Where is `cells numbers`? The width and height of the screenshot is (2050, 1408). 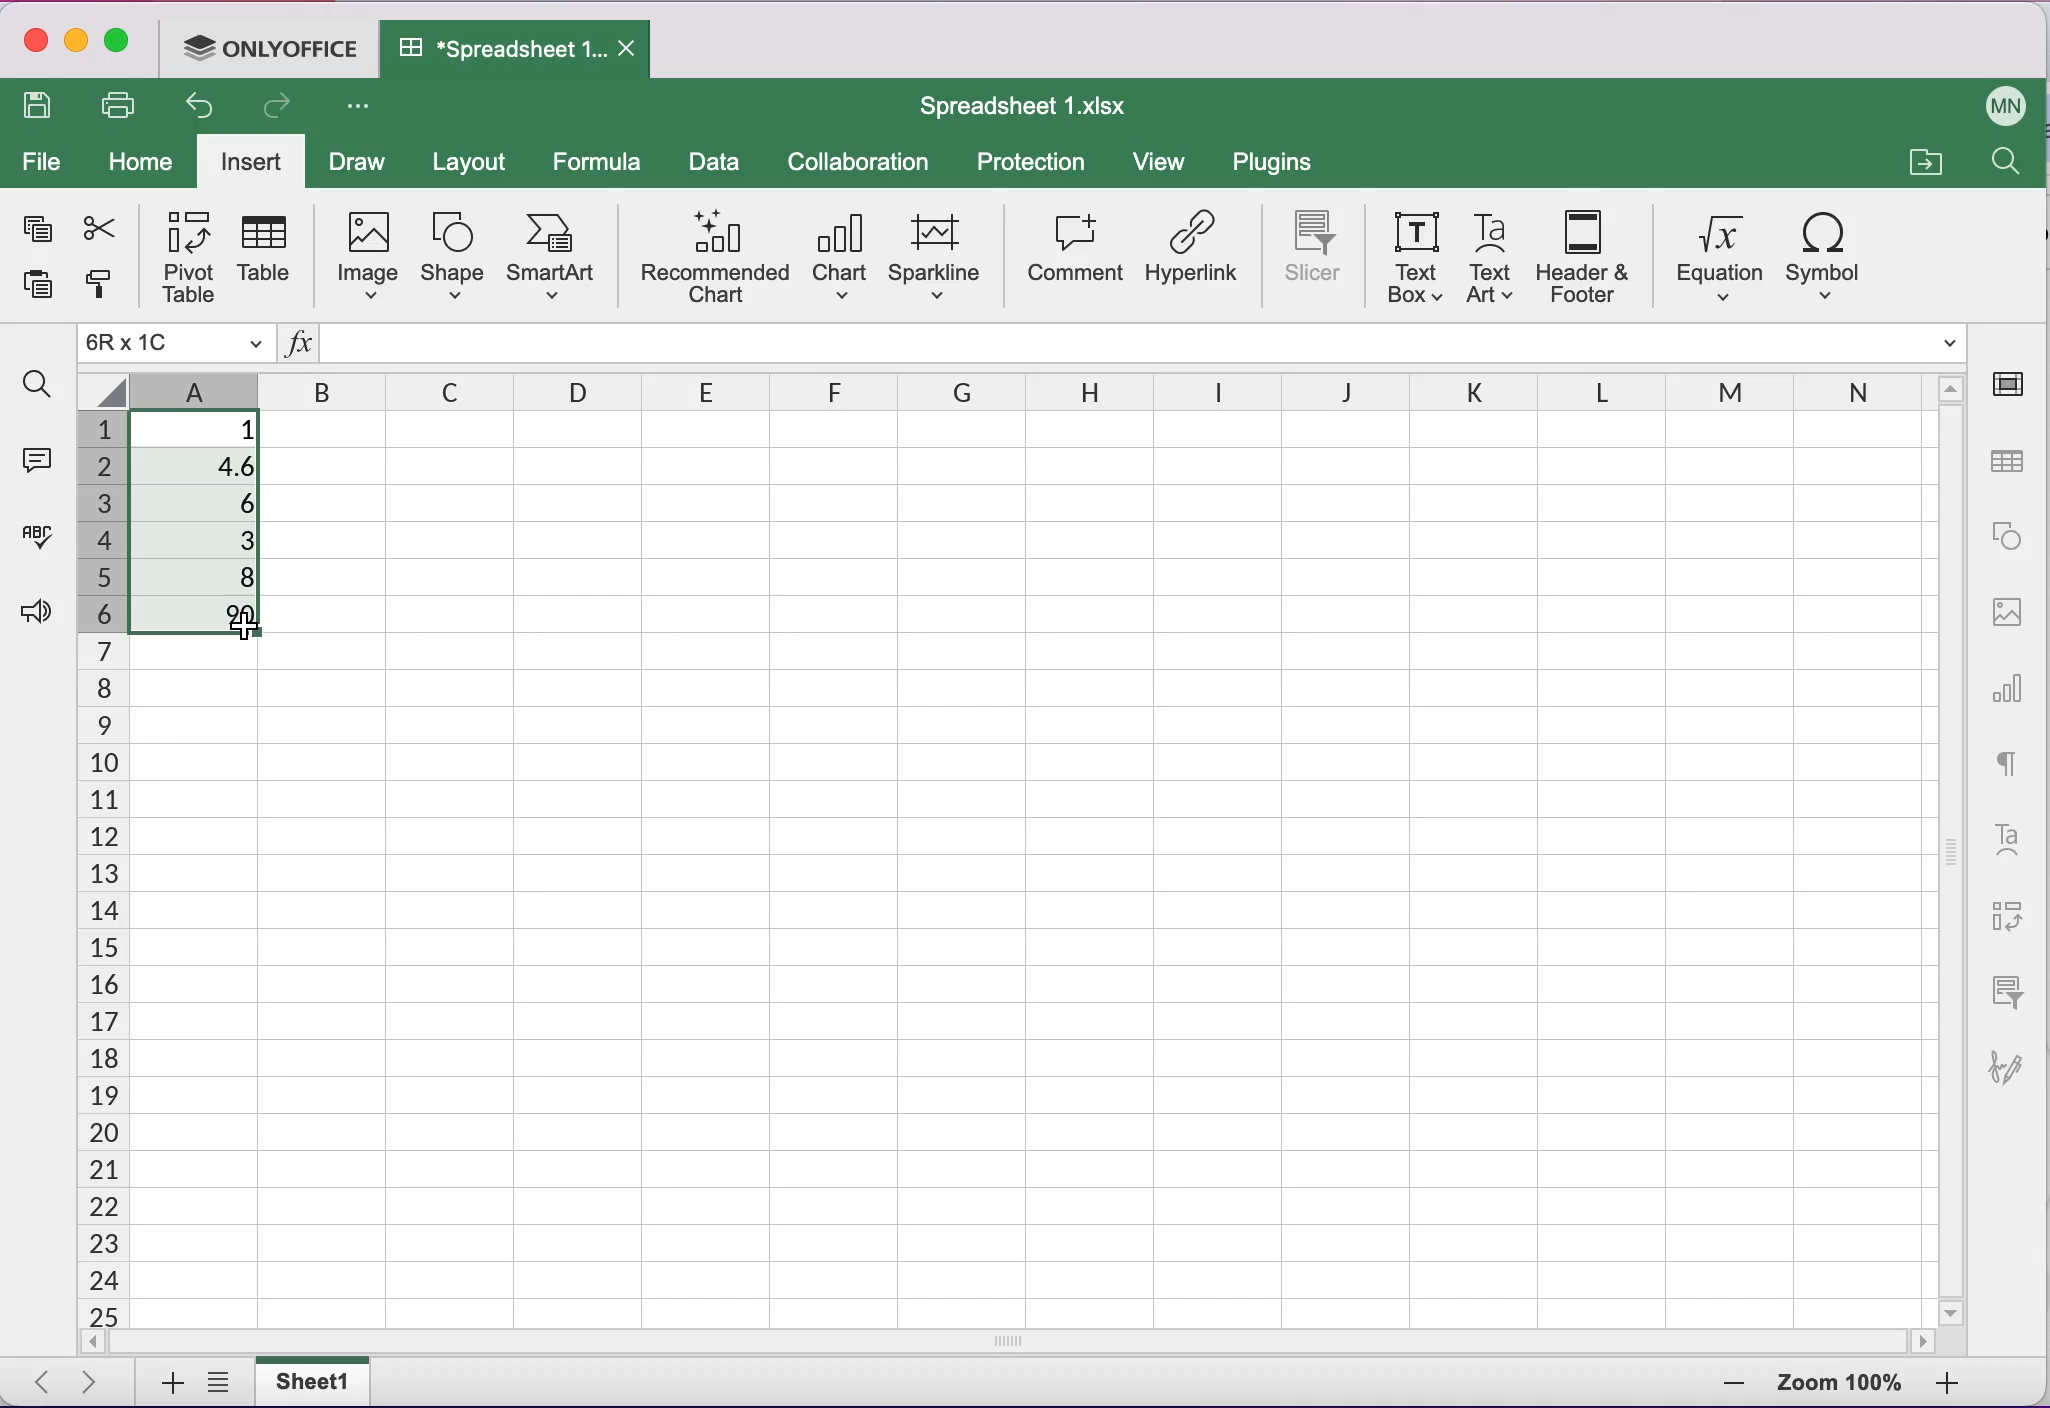 cells numbers is located at coordinates (97, 869).